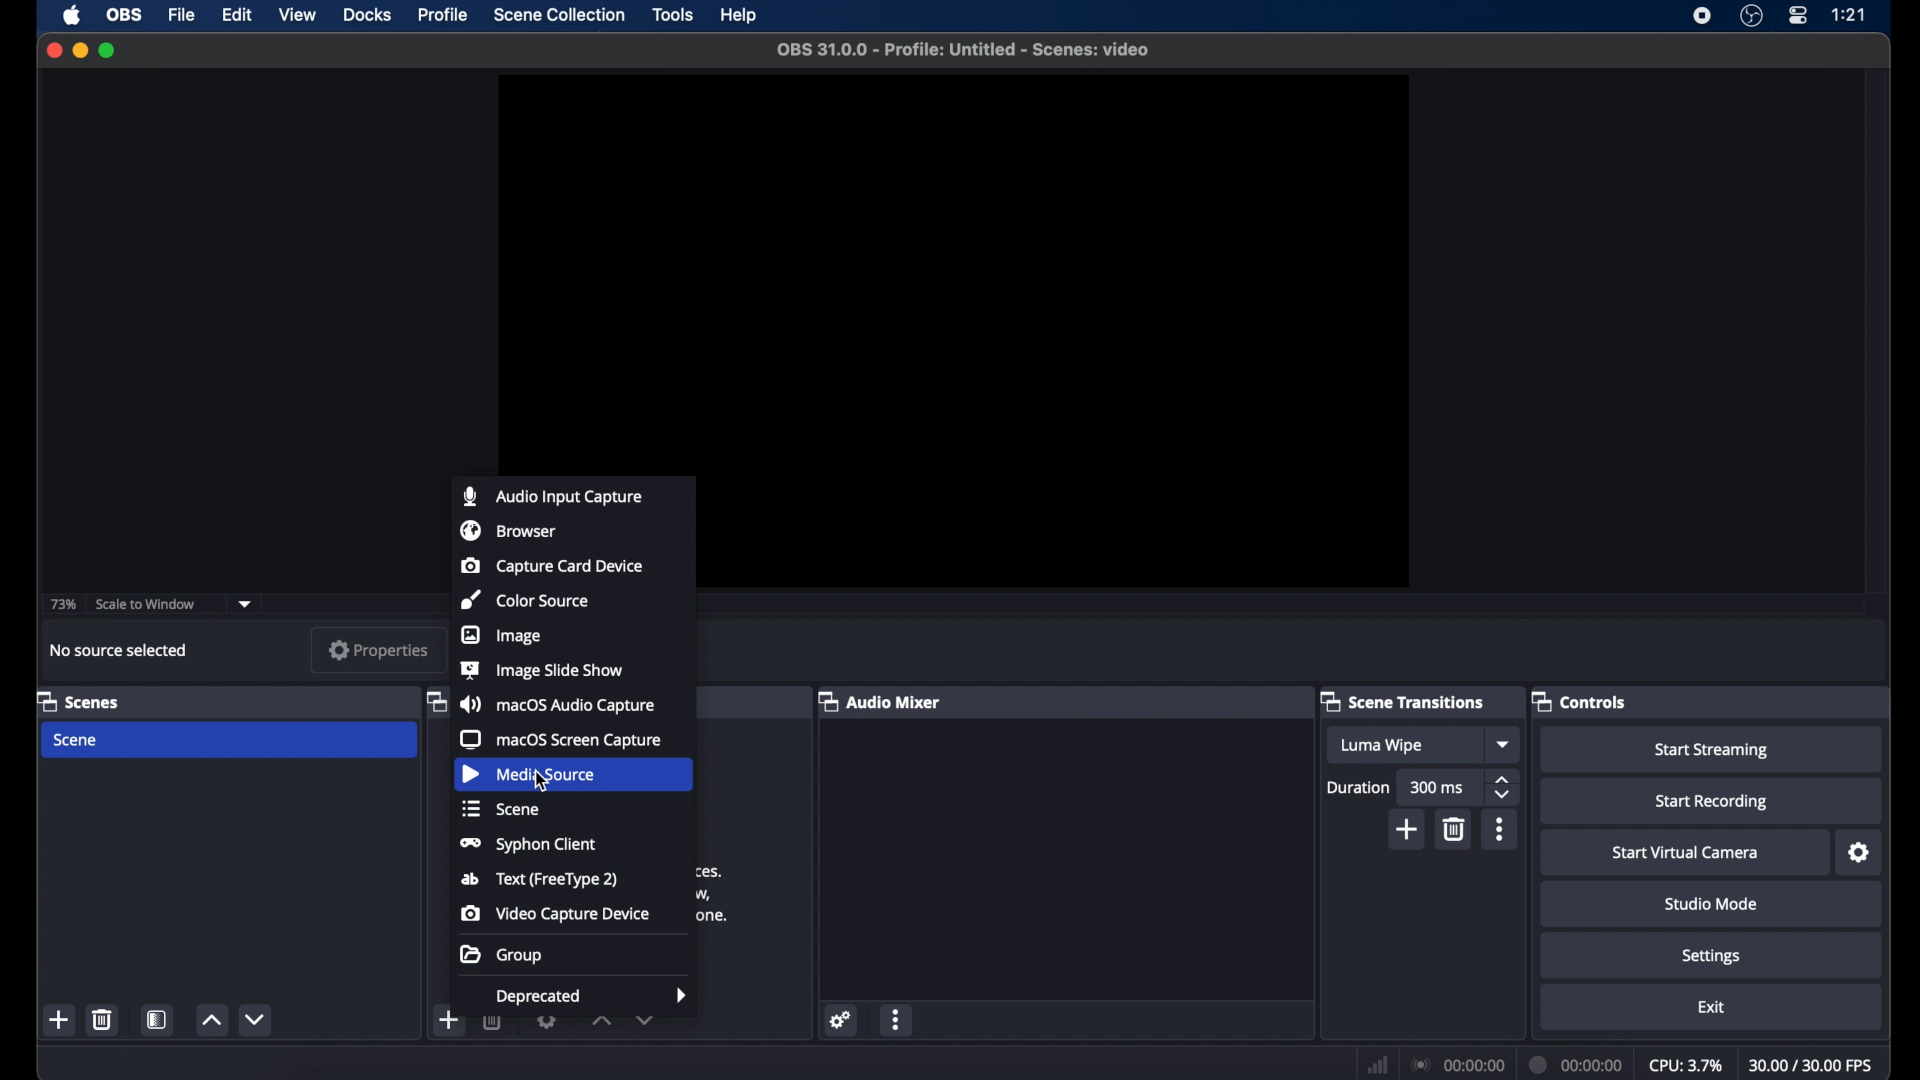 The image size is (1920, 1080). Describe the element at coordinates (557, 15) in the screenshot. I see `scene collection` at that location.